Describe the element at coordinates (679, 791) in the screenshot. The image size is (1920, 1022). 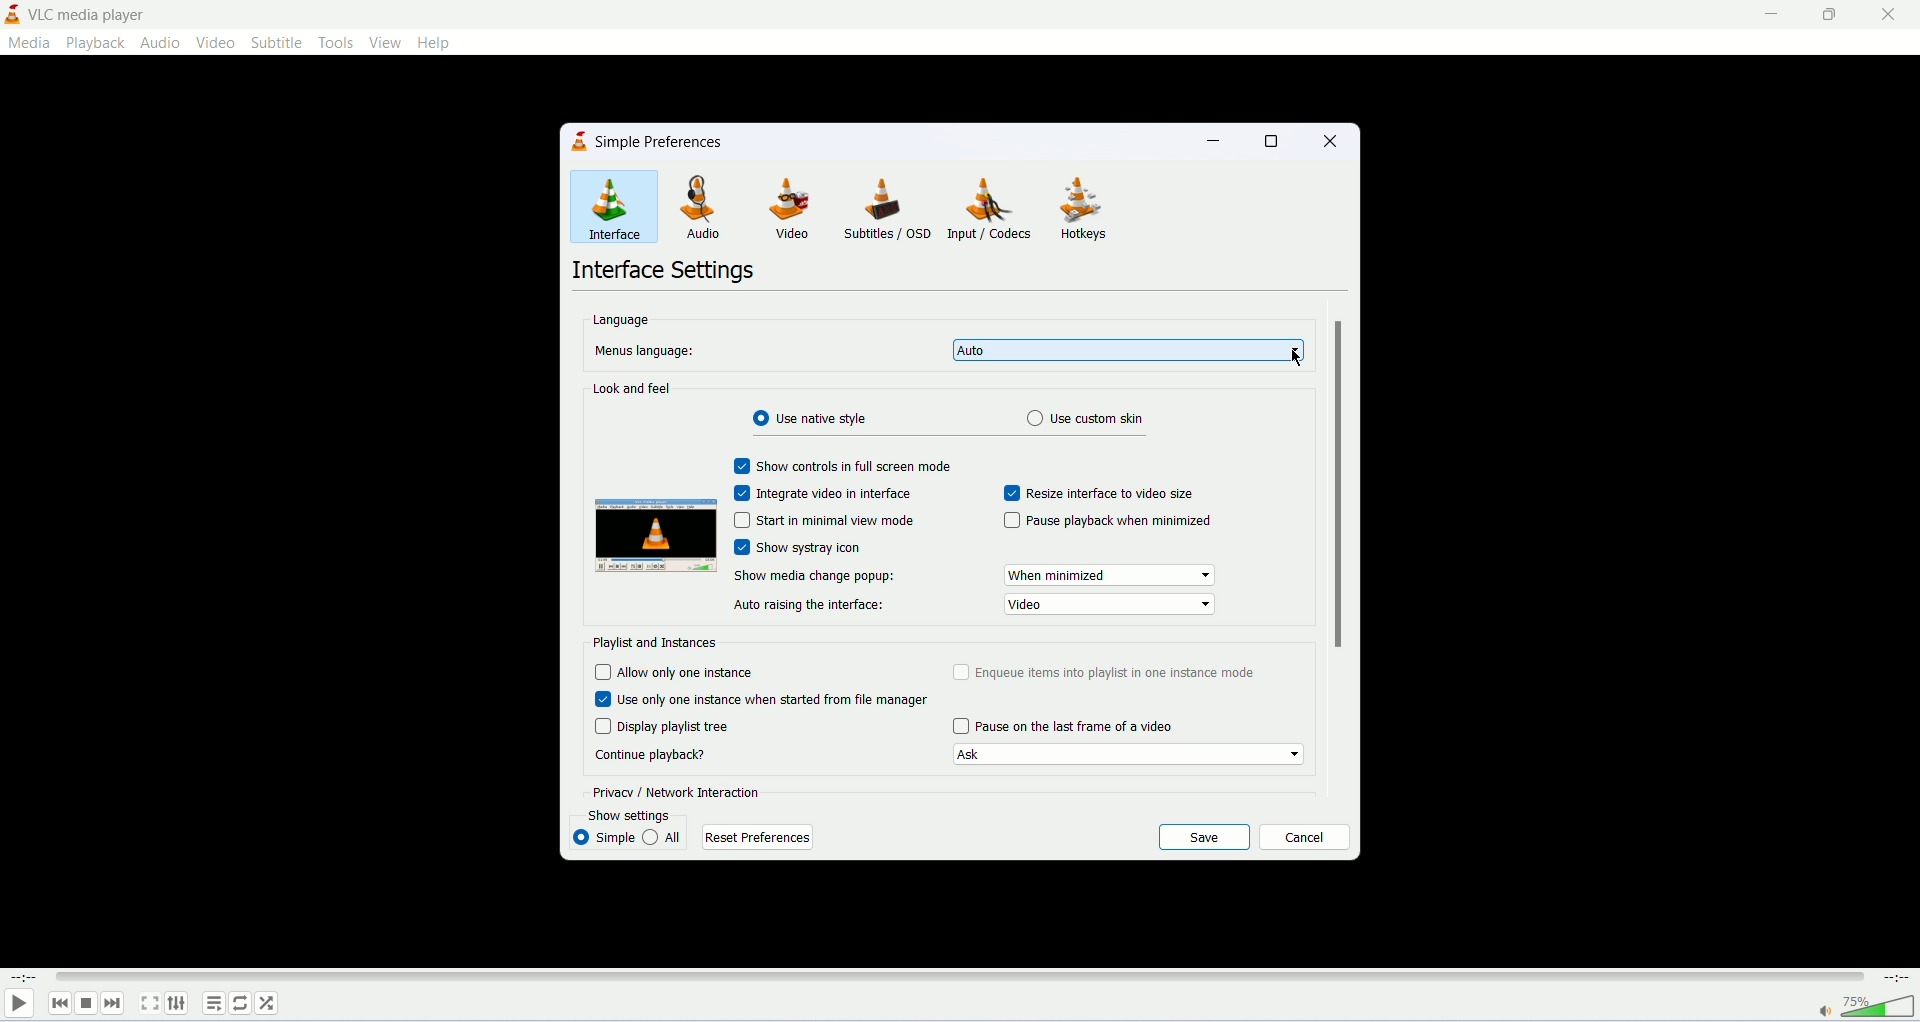
I see `privacy and network interaction` at that location.